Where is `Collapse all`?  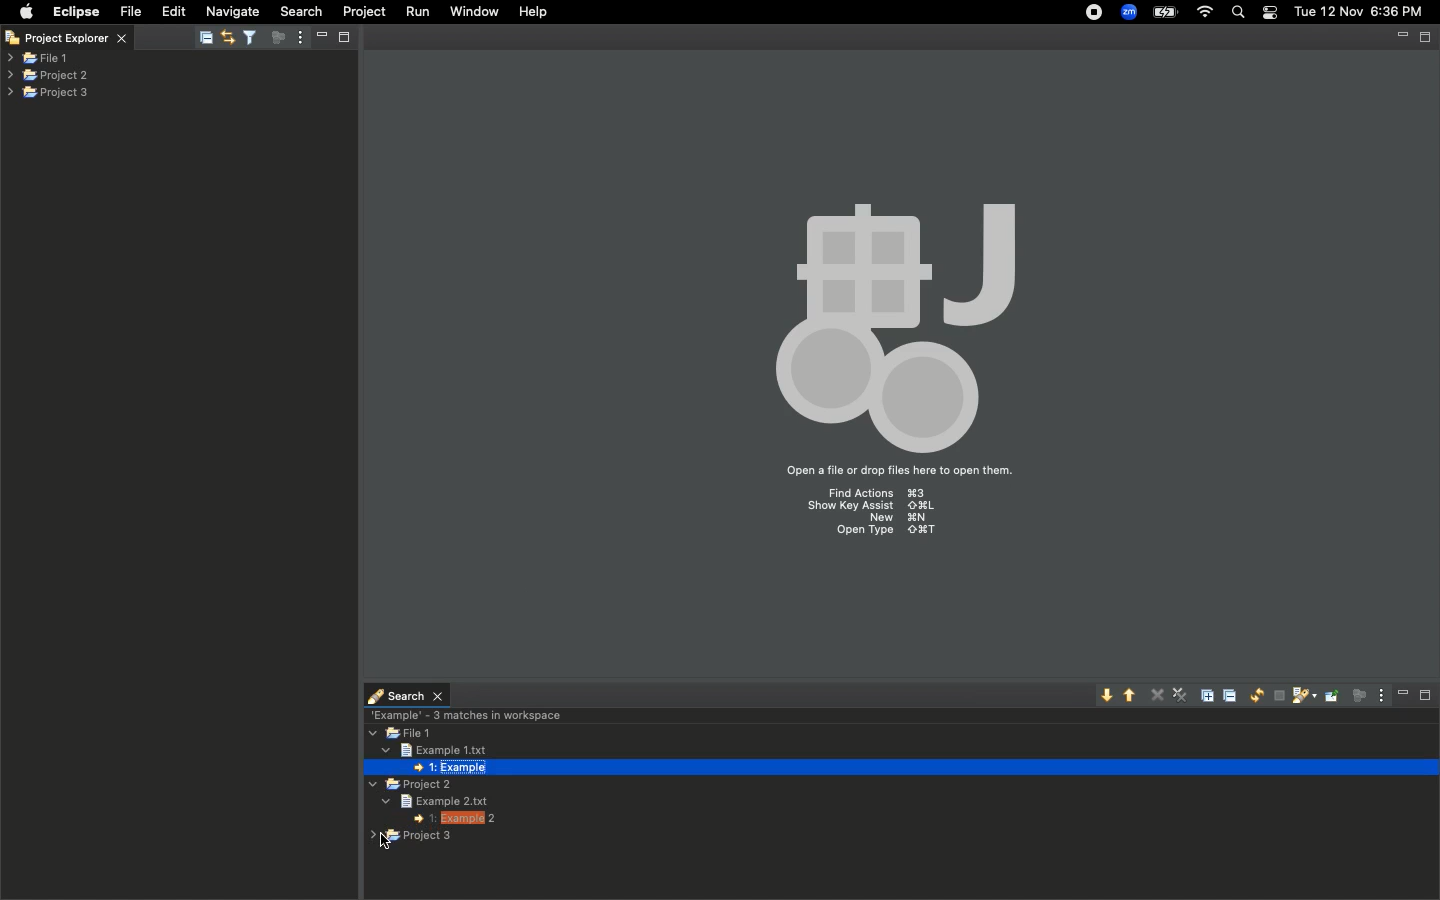
Collapse all is located at coordinates (1233, 695).